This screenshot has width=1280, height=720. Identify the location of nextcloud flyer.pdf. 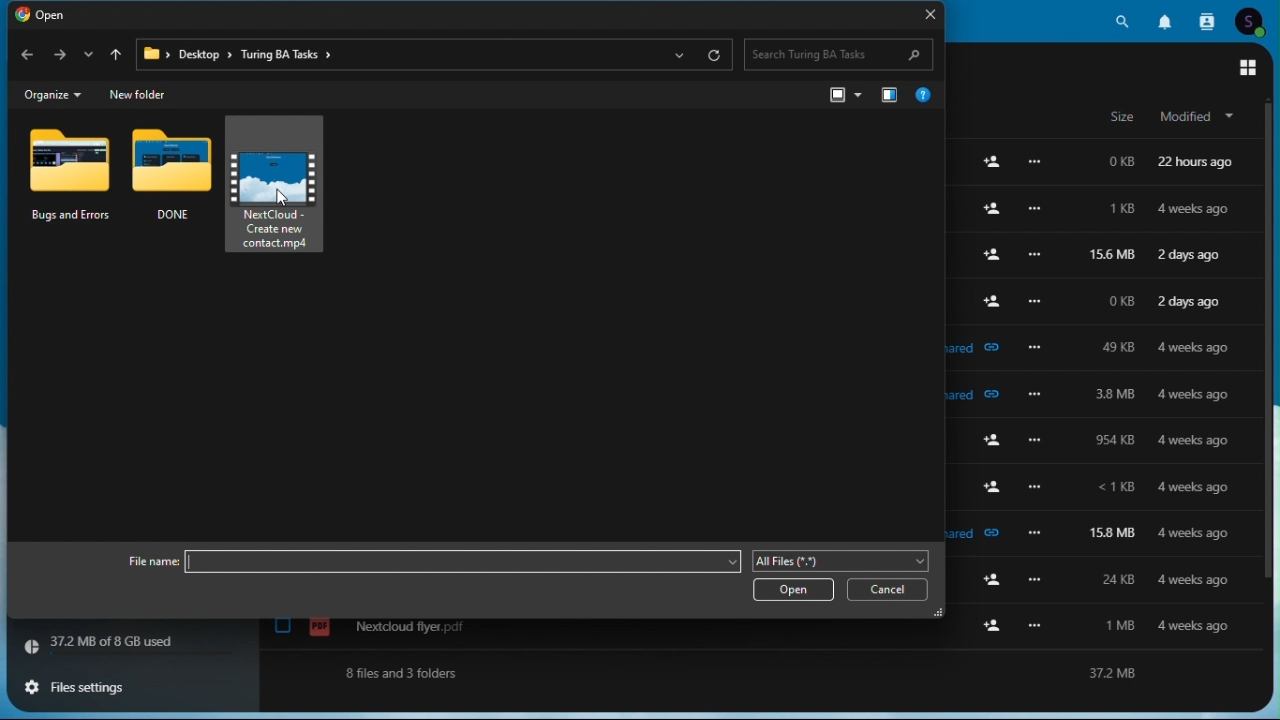
(388, 627).